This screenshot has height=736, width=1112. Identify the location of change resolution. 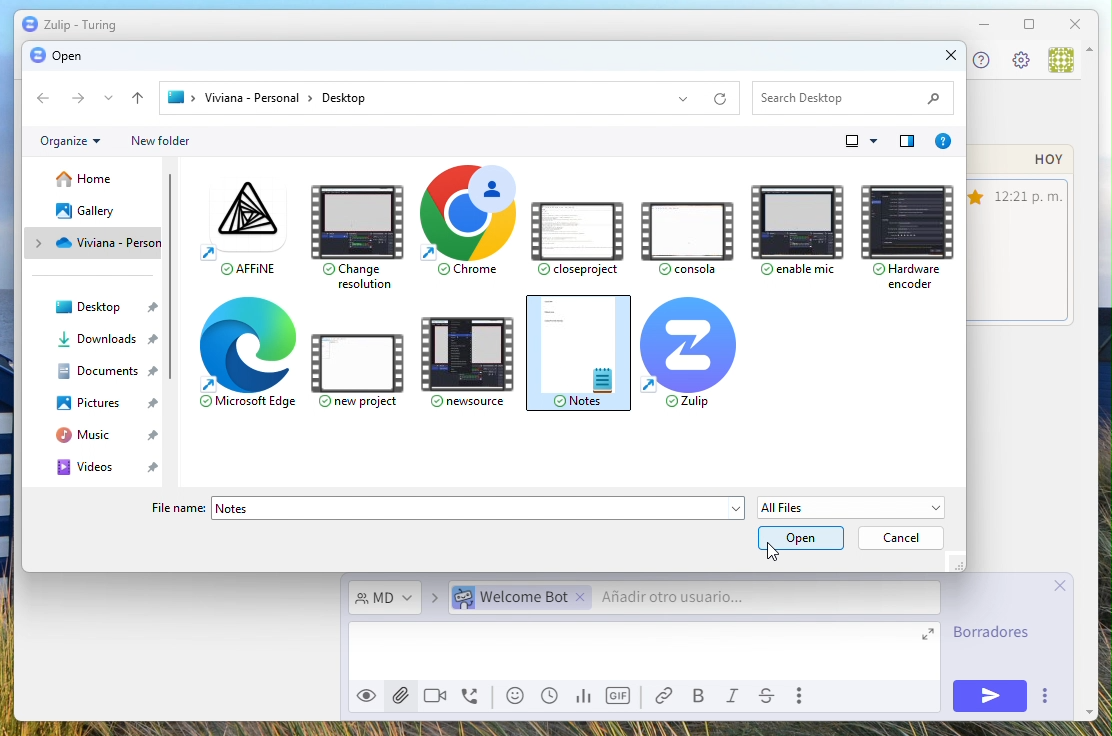
(356, 233).